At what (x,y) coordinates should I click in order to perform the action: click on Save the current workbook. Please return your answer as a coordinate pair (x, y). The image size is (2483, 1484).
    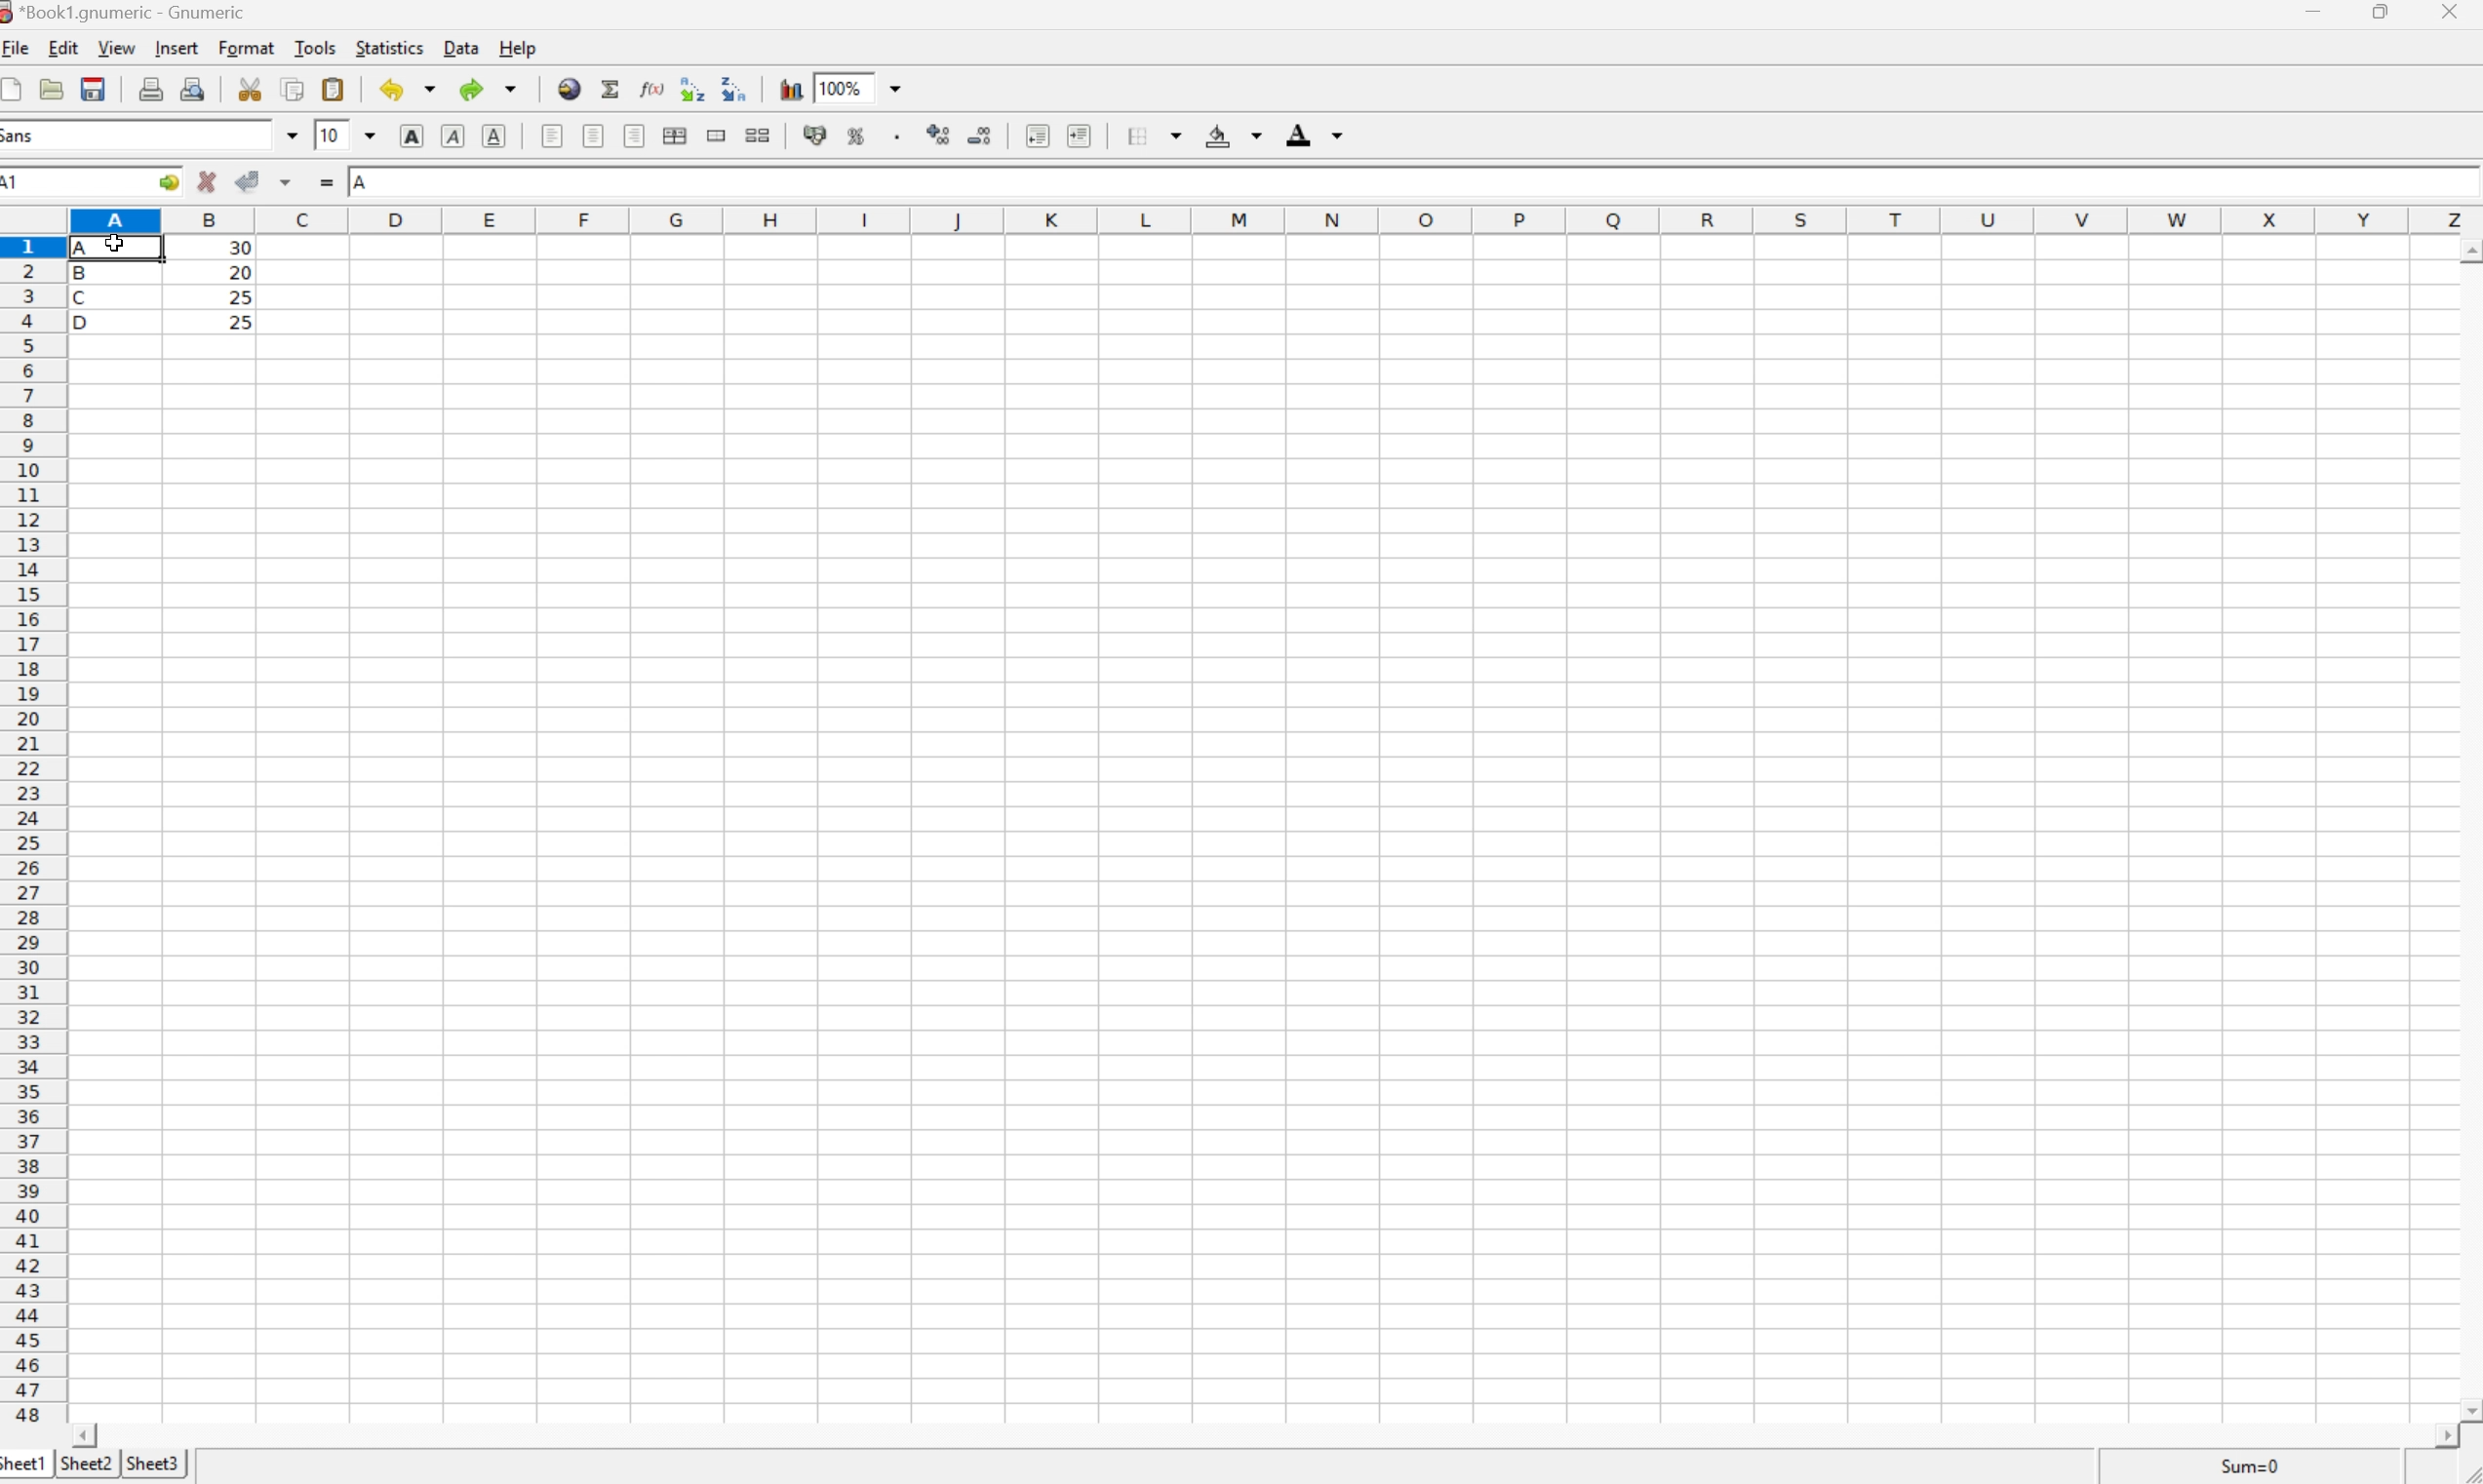
    Looking at the image, I should click on (92, 89).